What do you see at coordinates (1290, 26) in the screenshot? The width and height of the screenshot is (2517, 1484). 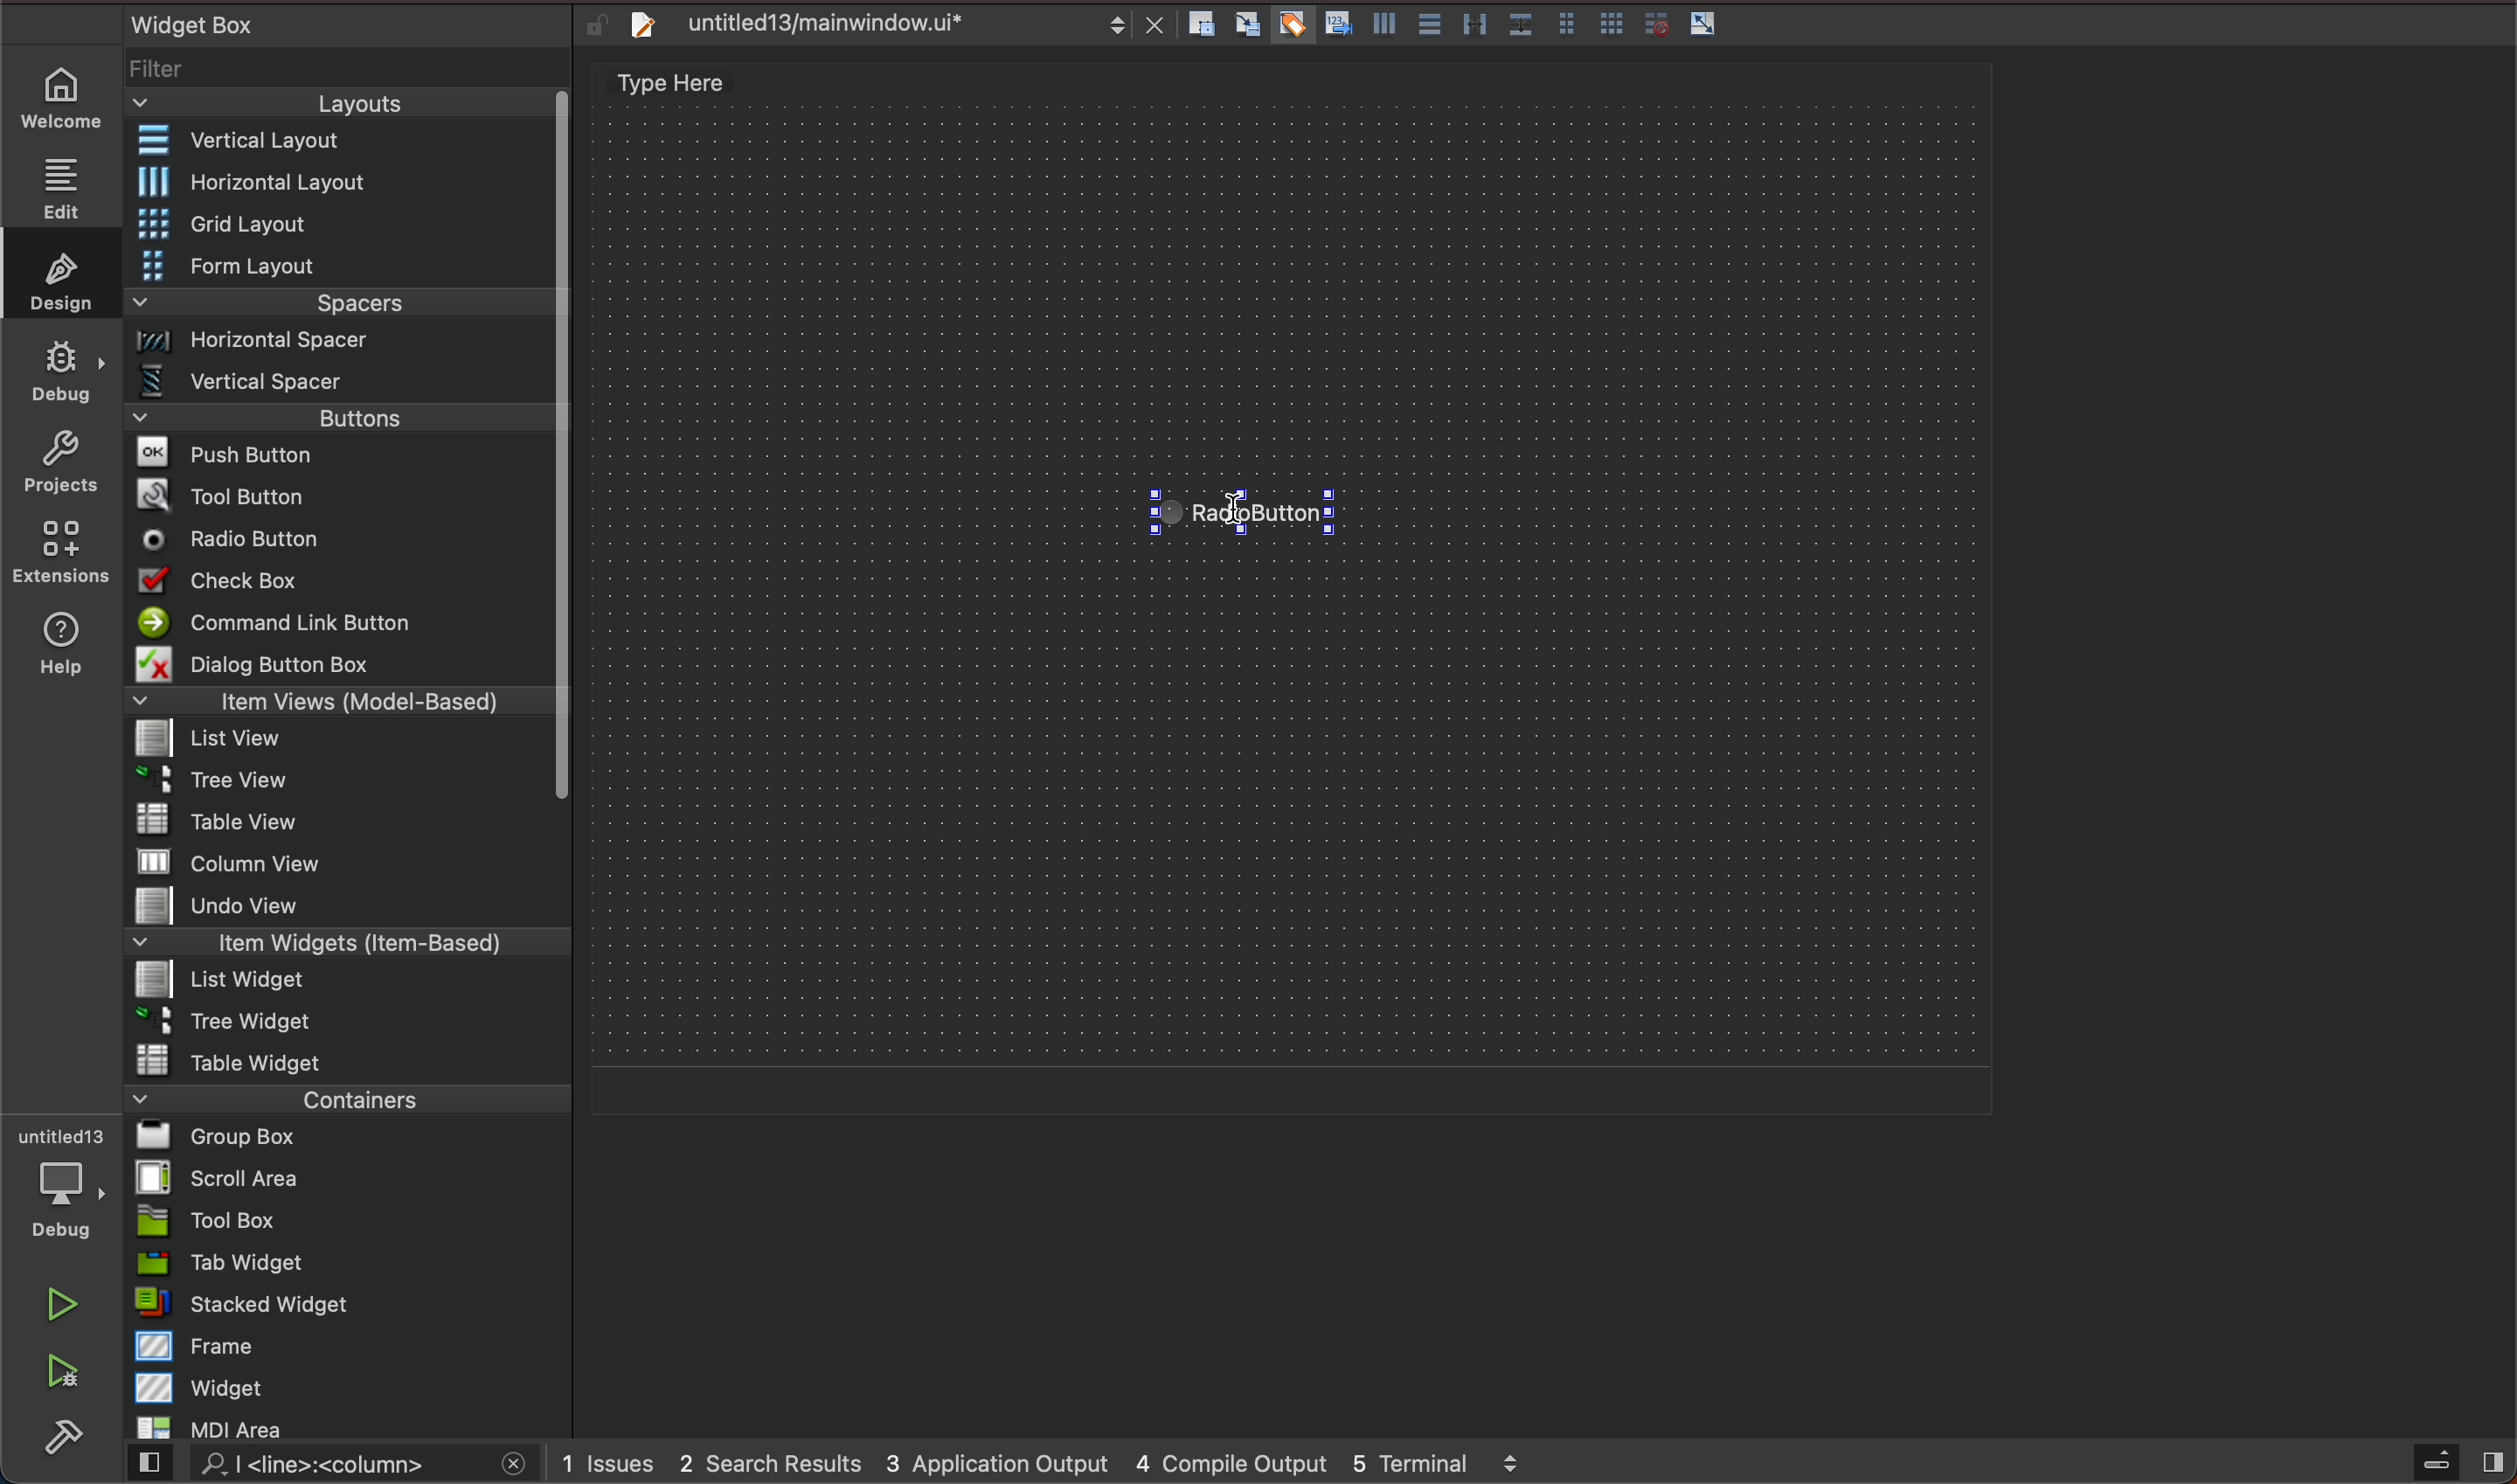 I see `` at bounding box center [1290, 26].